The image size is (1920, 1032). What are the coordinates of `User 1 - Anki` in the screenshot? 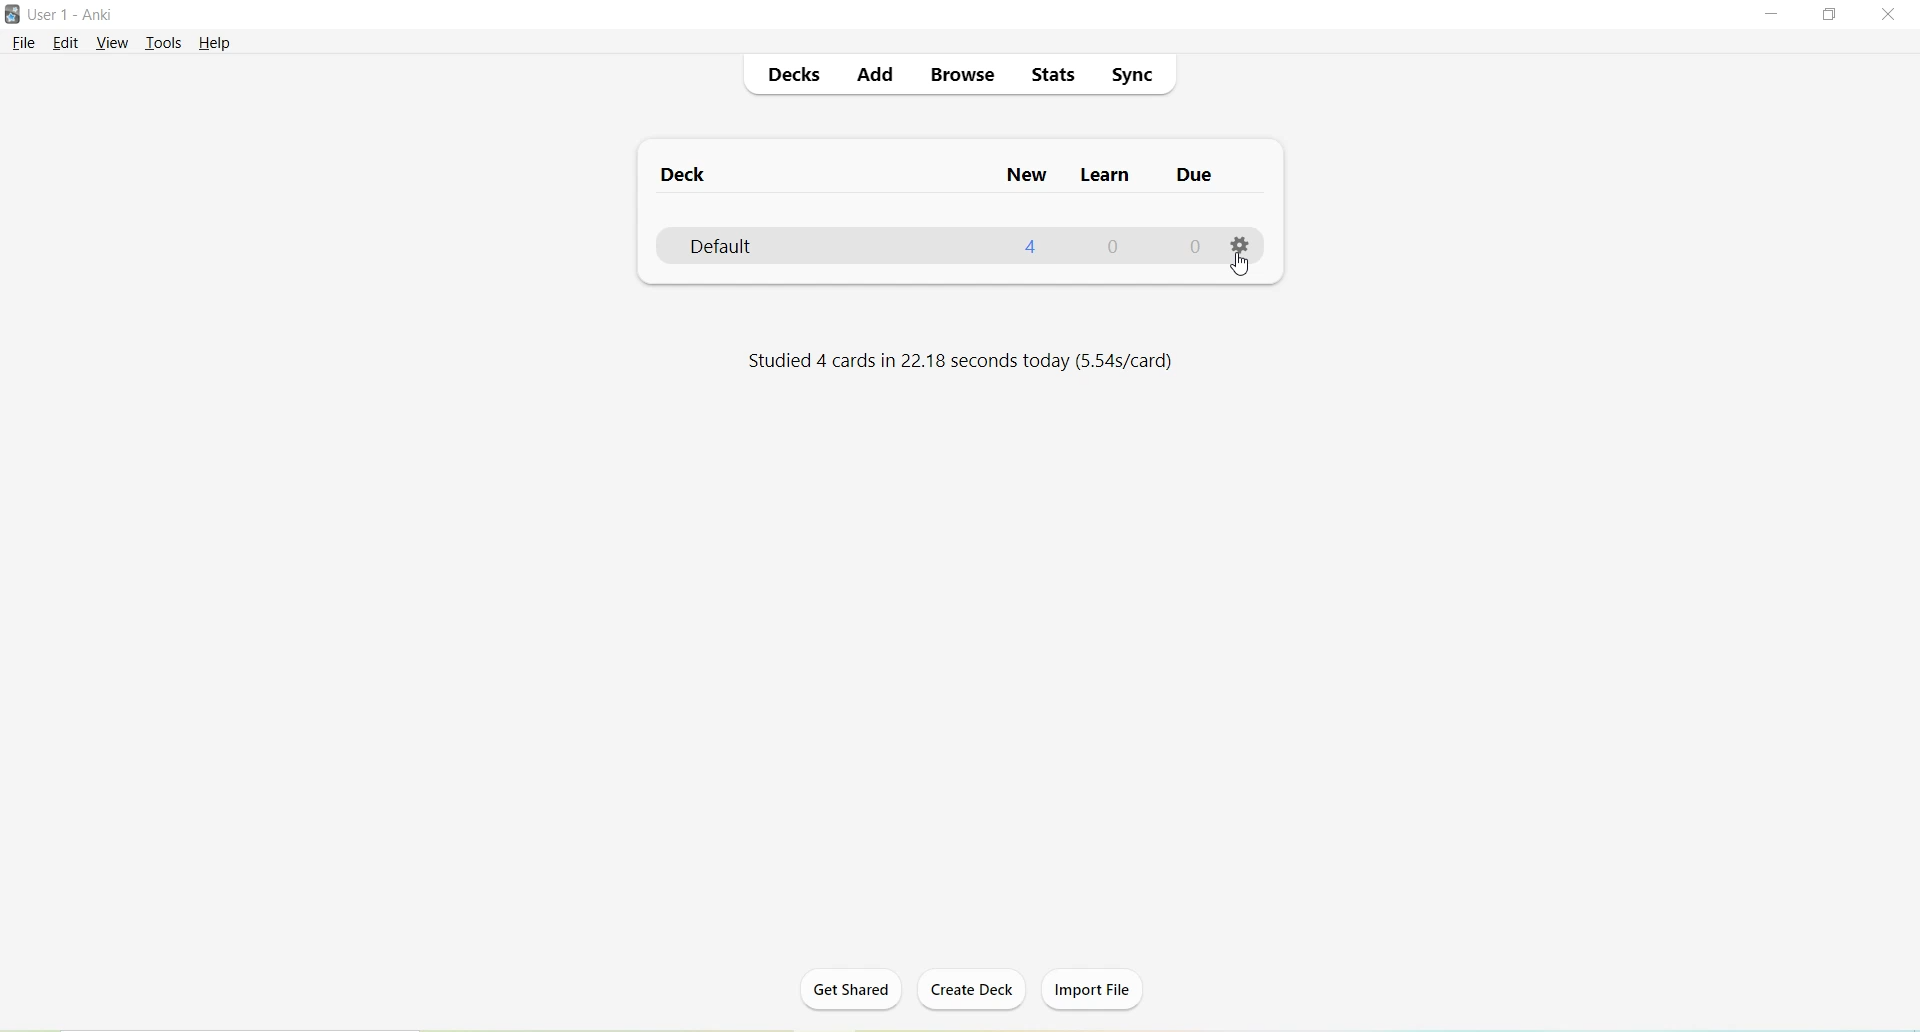 It's located at (70, 14).